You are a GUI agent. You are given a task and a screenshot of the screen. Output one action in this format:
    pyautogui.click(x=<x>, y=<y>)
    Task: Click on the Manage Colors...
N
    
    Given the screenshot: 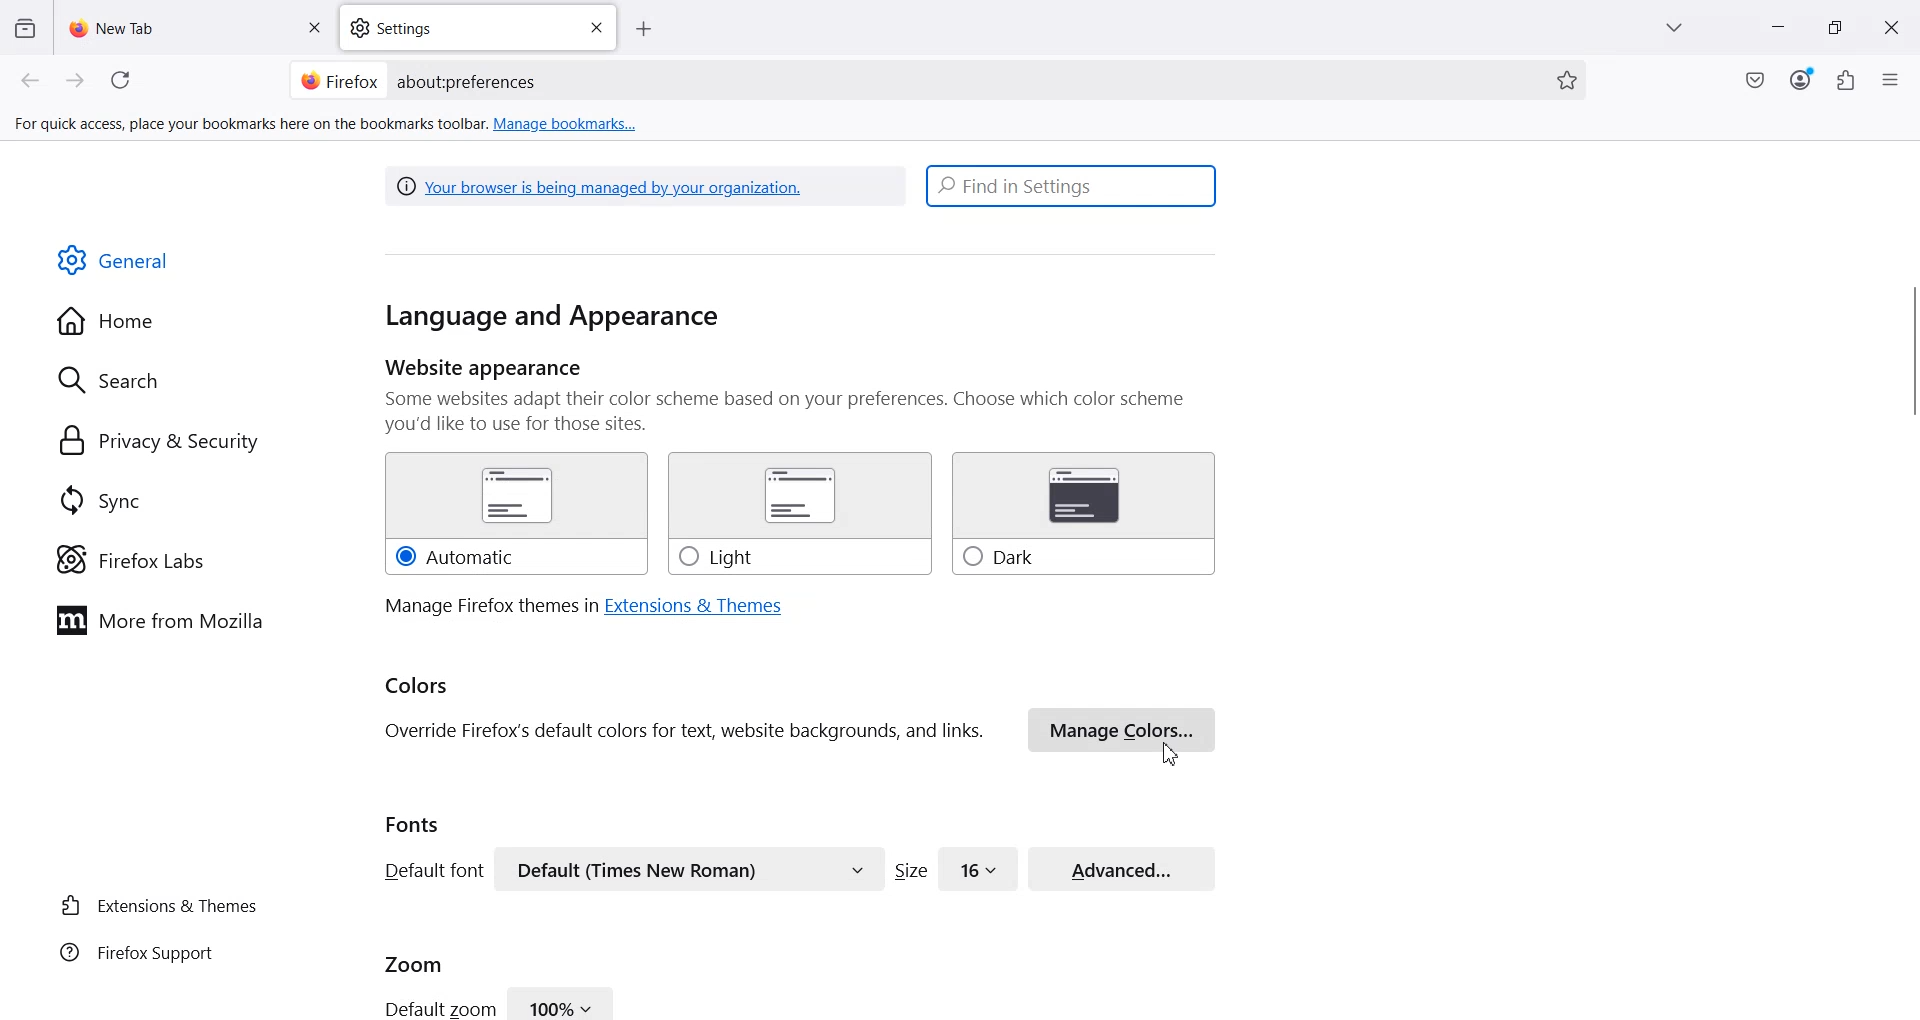 What is the action you would take?
    pyautogui.click(x=1123, y=732)
    